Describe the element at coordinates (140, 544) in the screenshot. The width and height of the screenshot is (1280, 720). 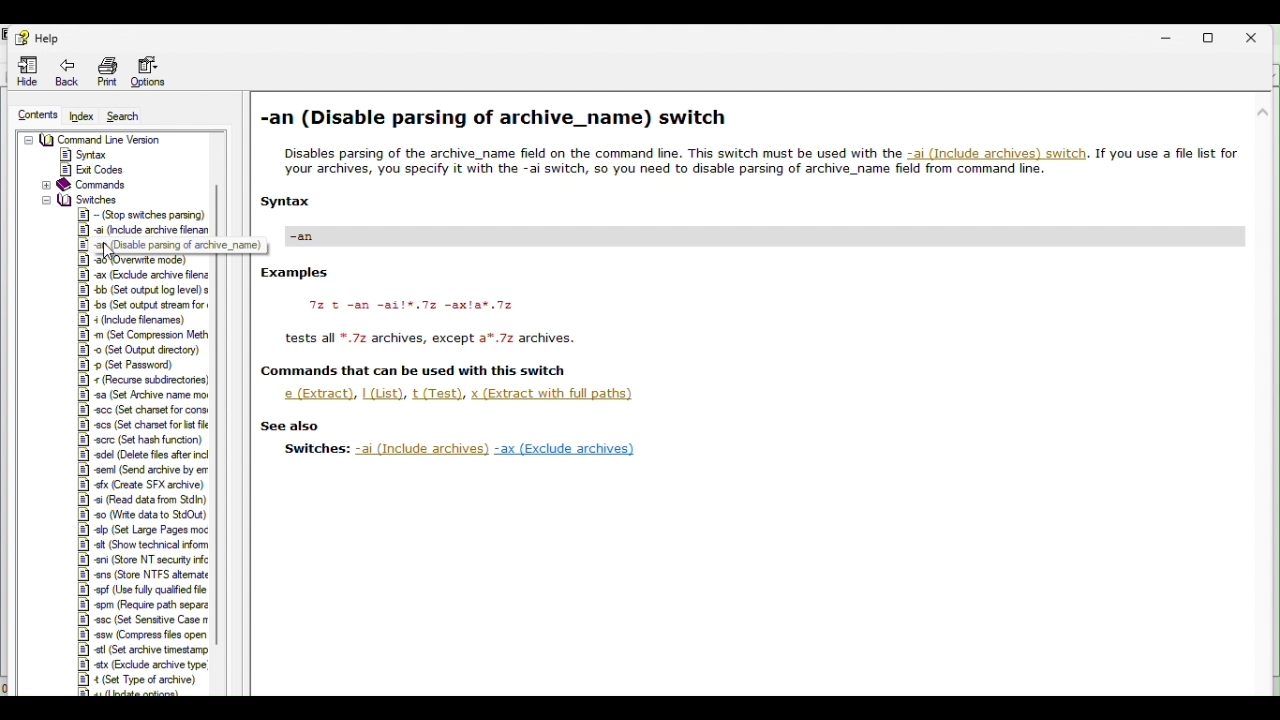
I see `[#8] 2 (Show technical inform` at that location.